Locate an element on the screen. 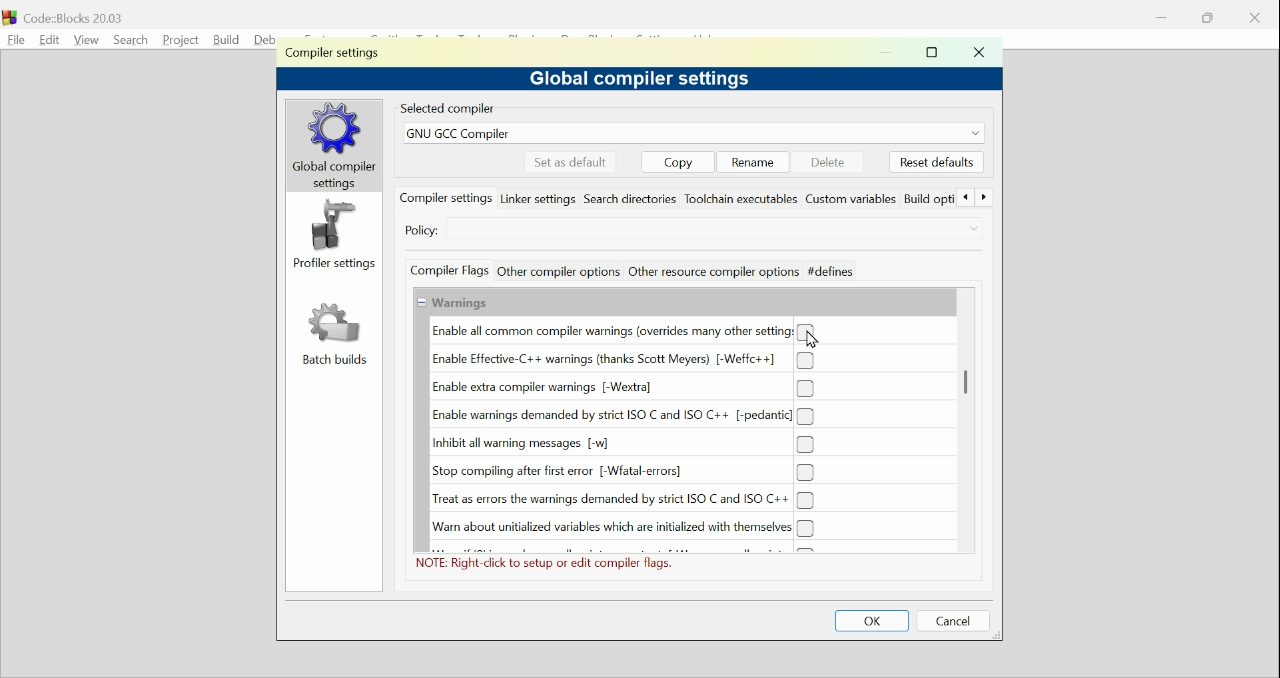 The width and height of the screenshot is (1280, 678). Batch build is located at coordinates (333, 335).